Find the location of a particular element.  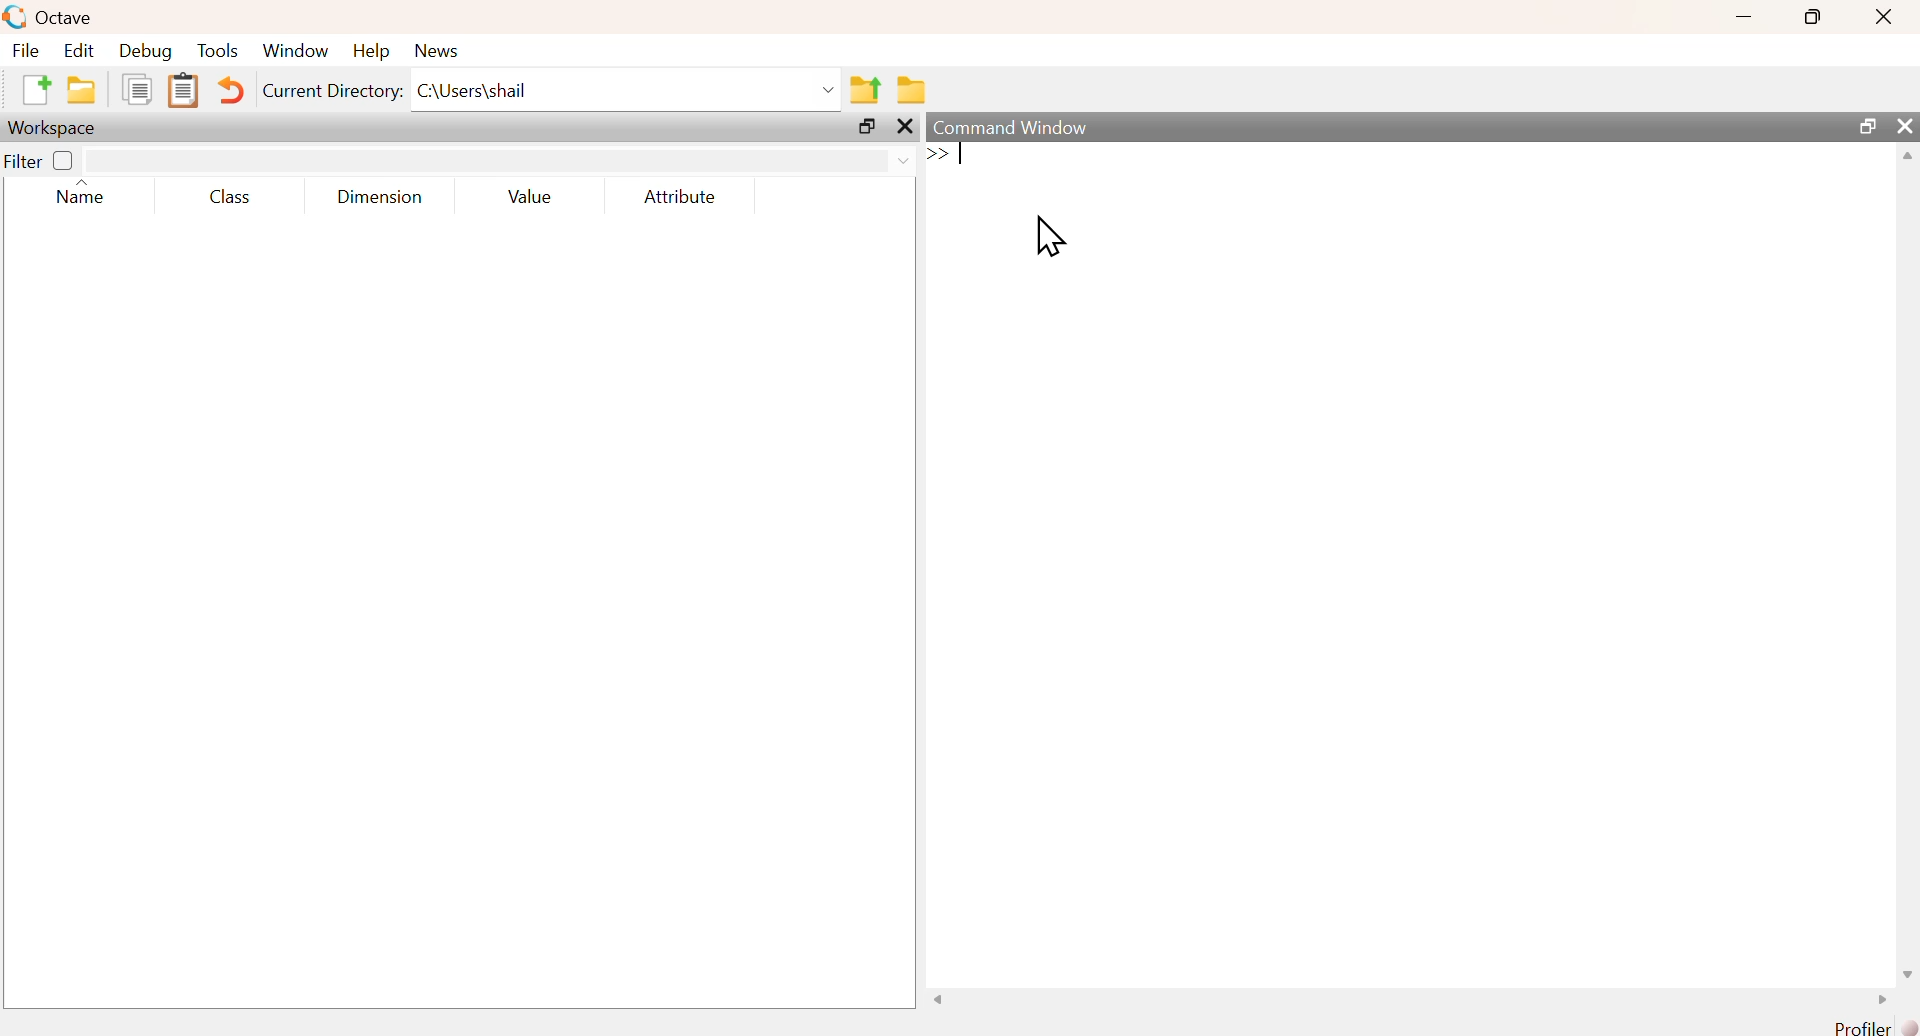

Tools is located at coordinates (219, 50).